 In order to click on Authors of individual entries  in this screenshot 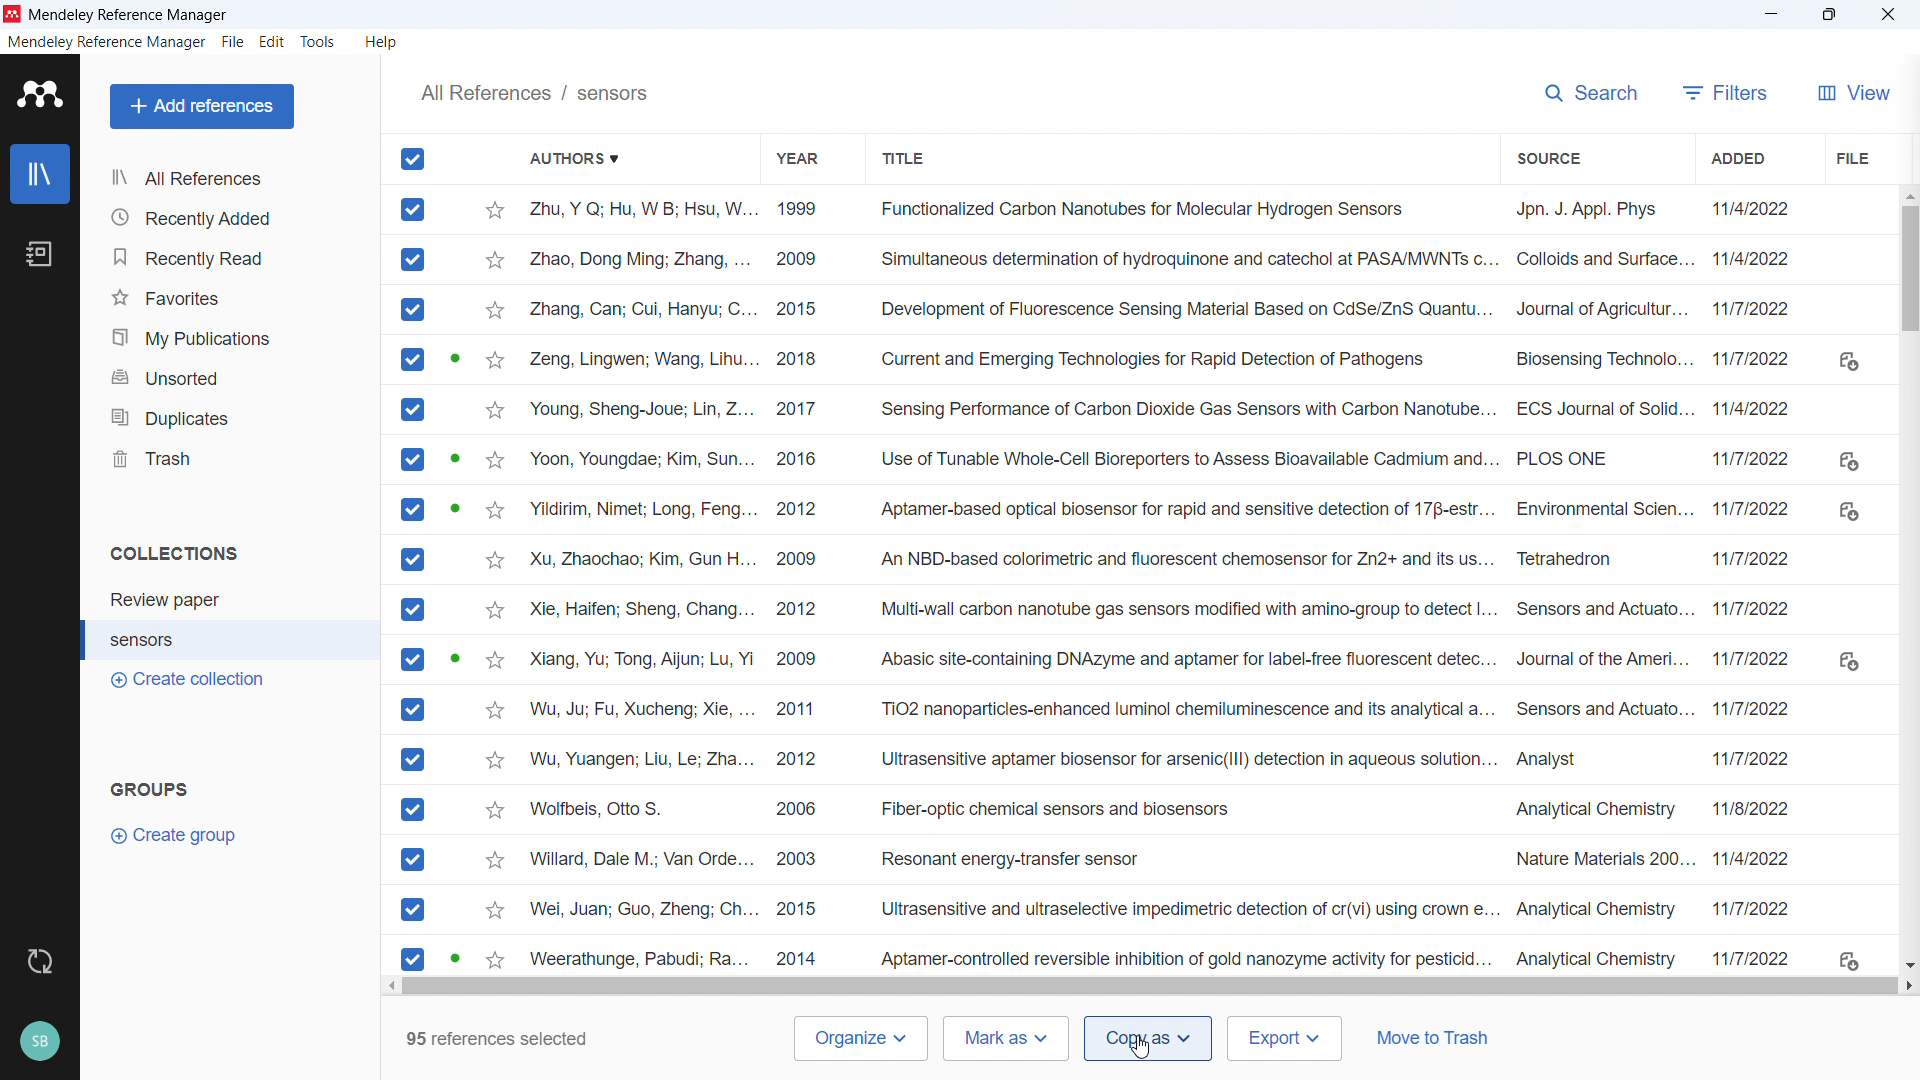, I will do `click(642, 583)`.